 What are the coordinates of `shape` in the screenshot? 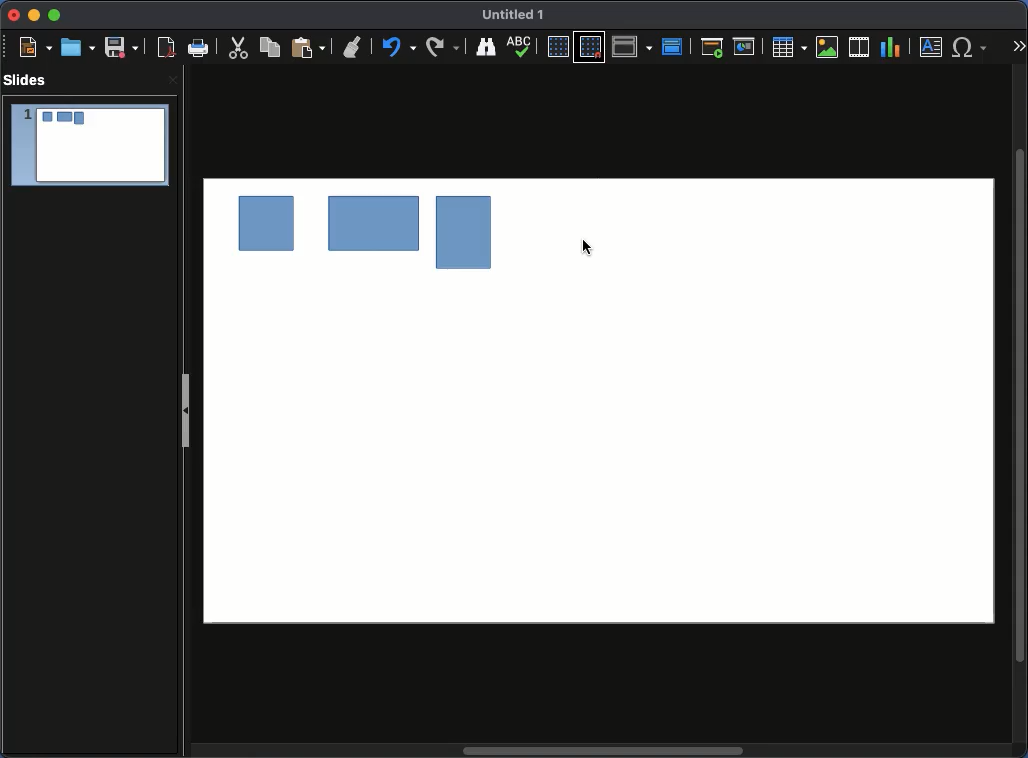 It's located at (467, 232).